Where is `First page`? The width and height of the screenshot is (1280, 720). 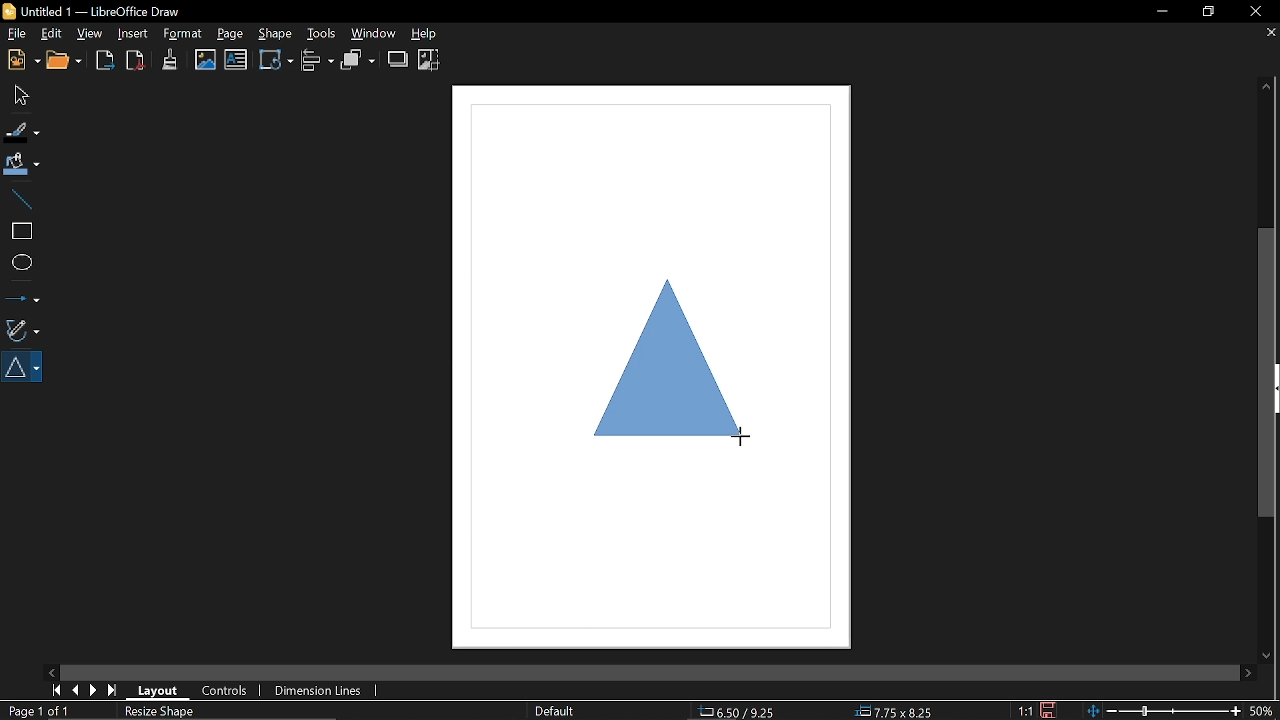
First page is located at coordinates (54, 690).